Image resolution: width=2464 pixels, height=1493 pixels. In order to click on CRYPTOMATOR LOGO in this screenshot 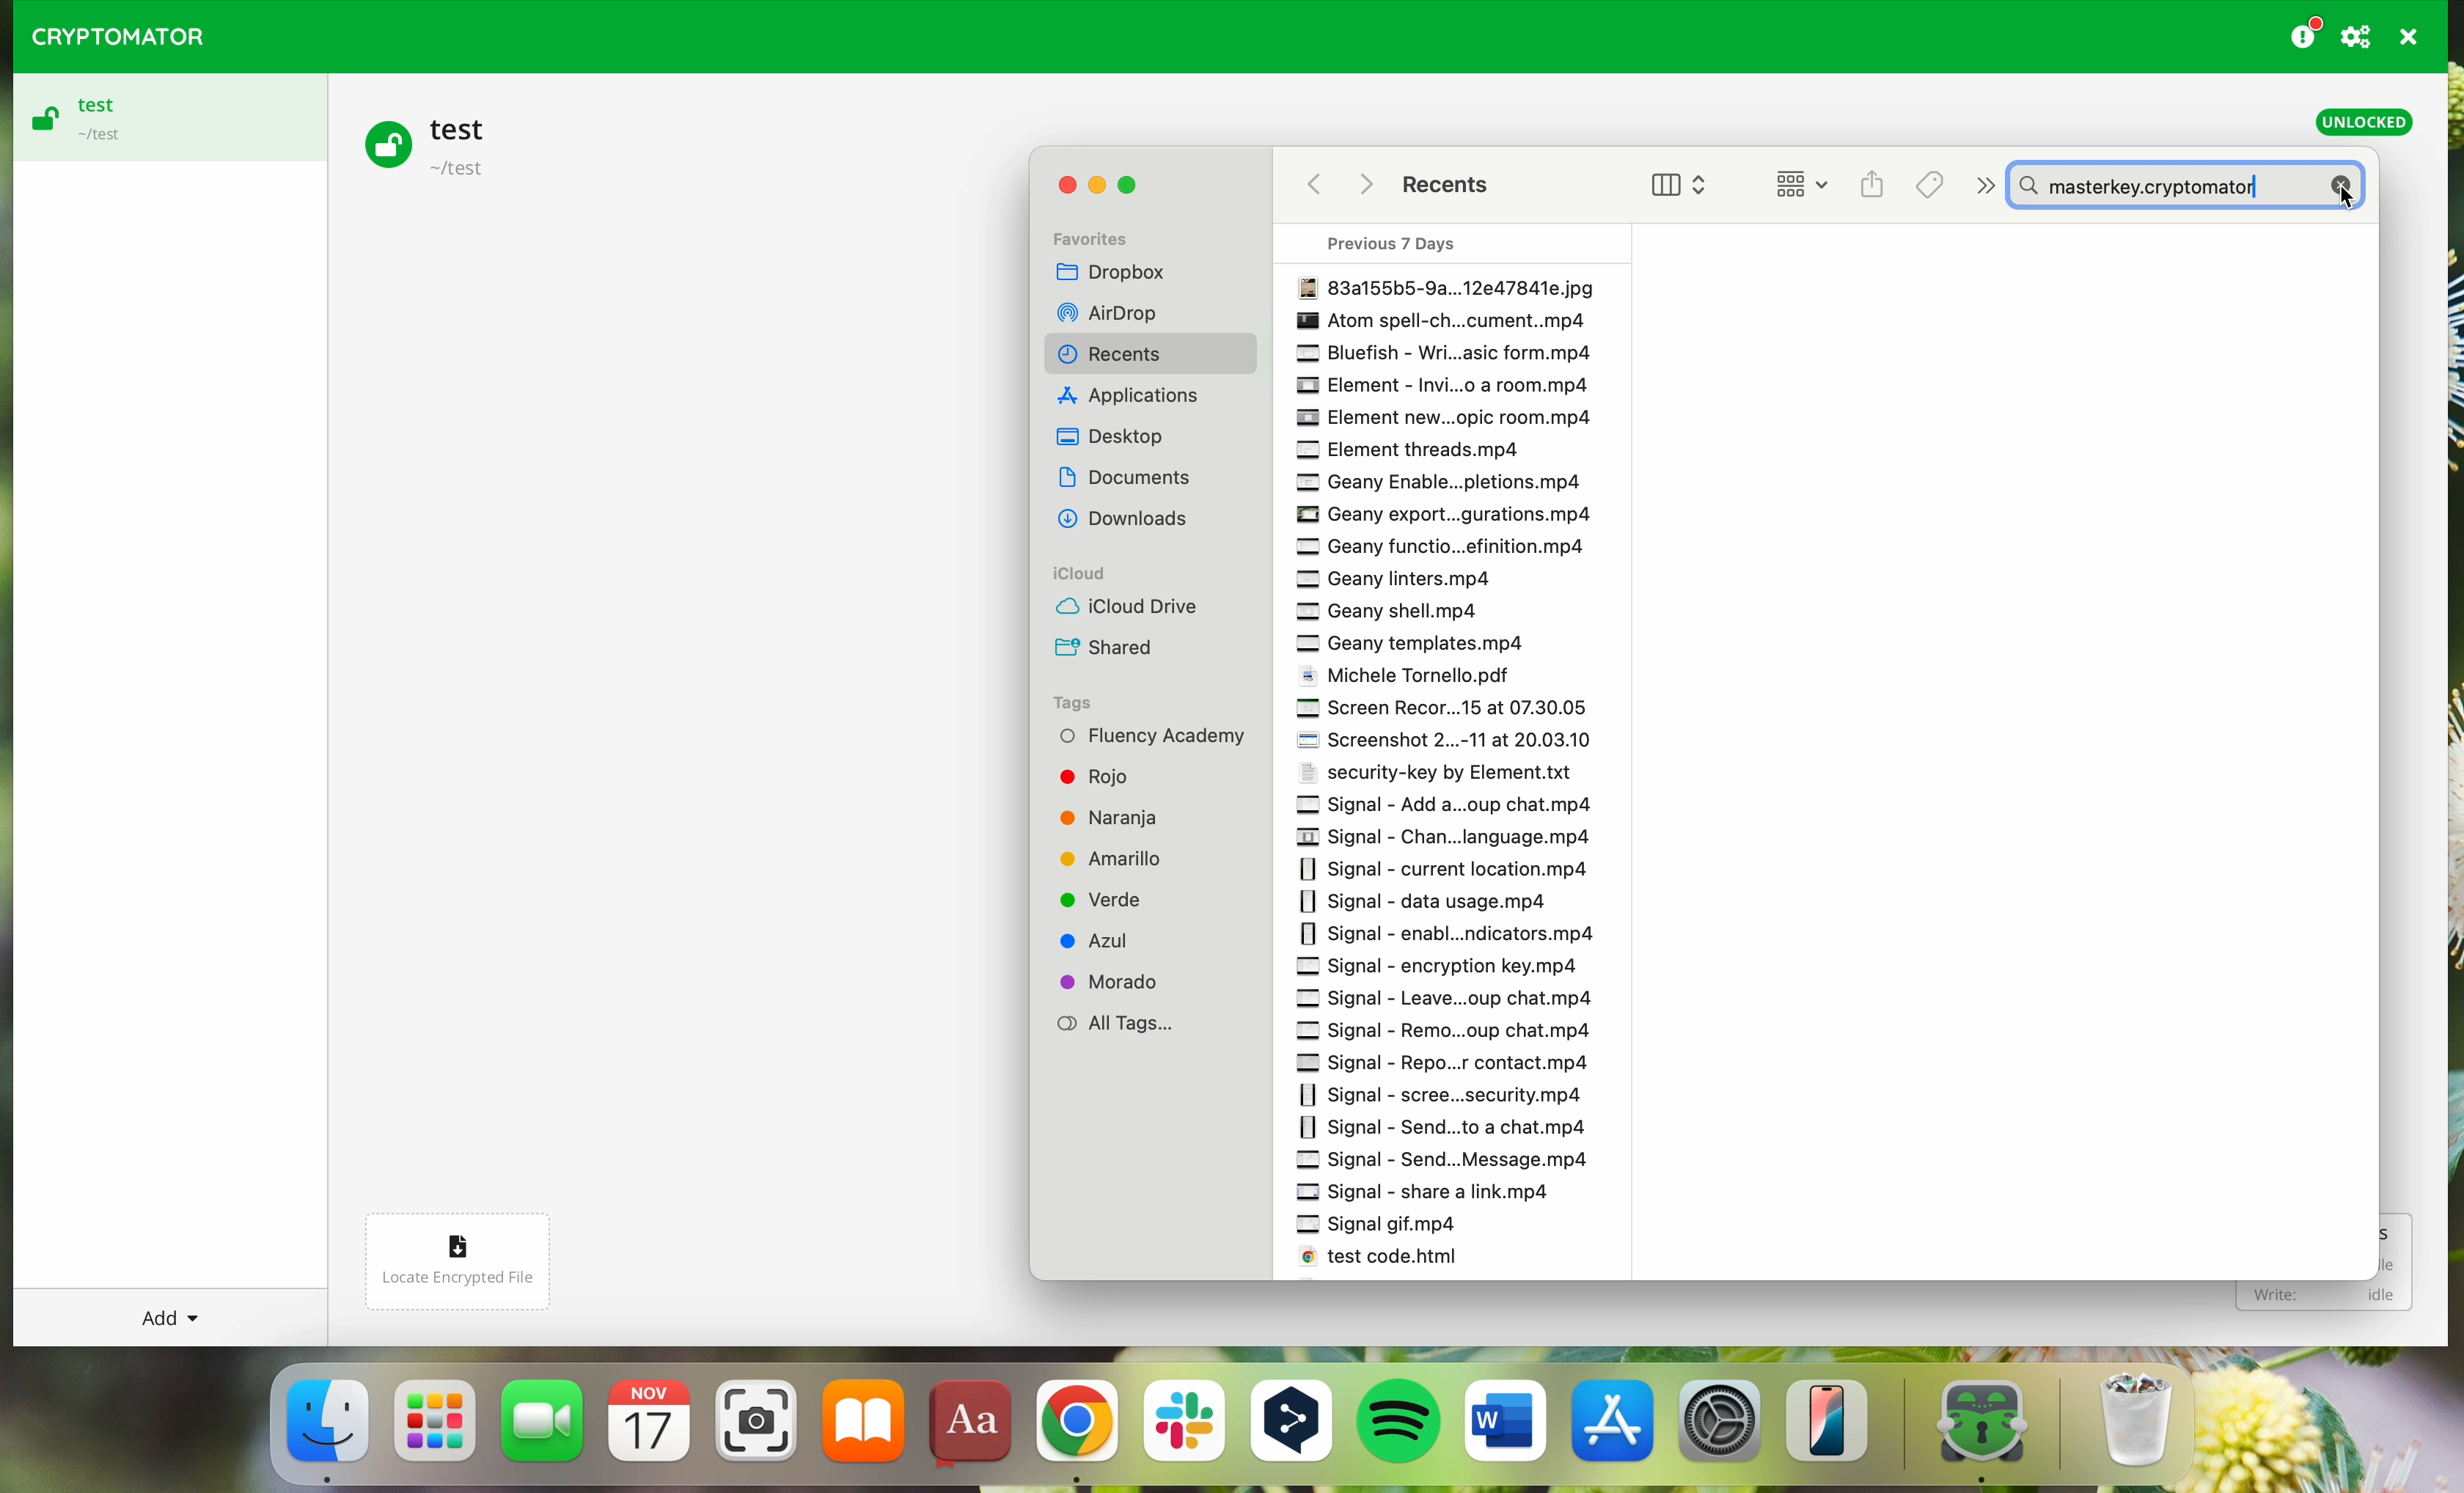, I will do `click(109, 32)`.